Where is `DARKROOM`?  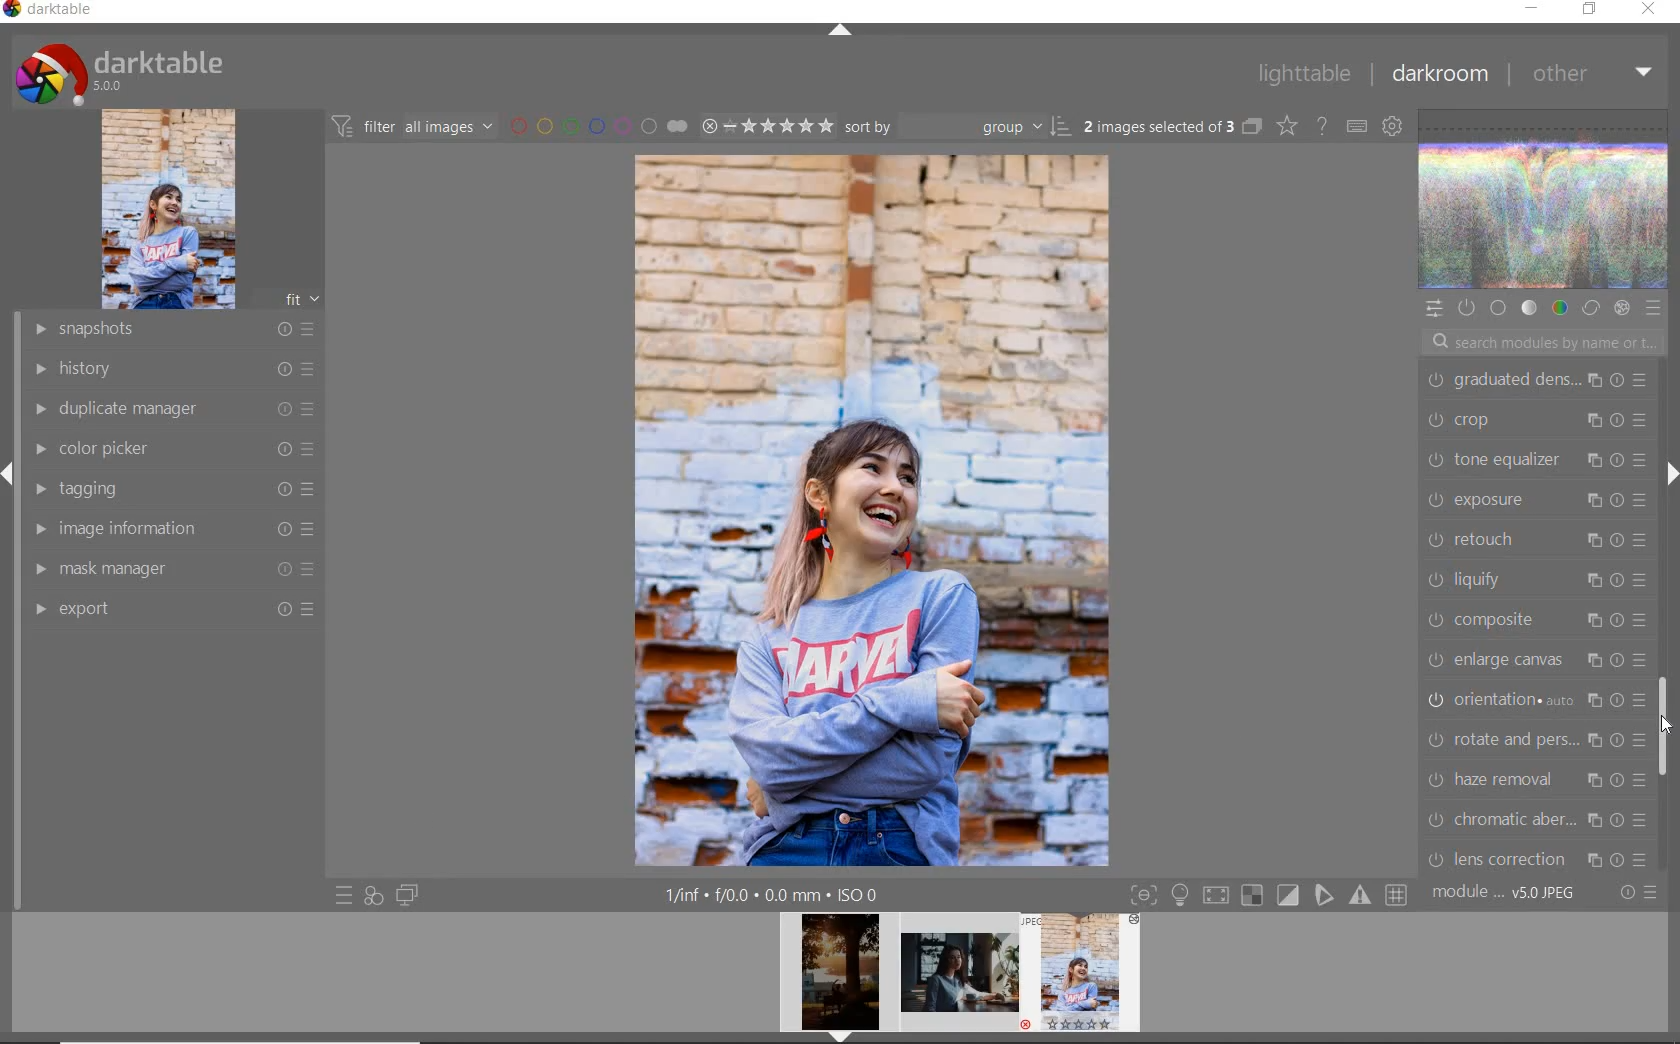 DARKROOM is located at coordinates (1439, 74).